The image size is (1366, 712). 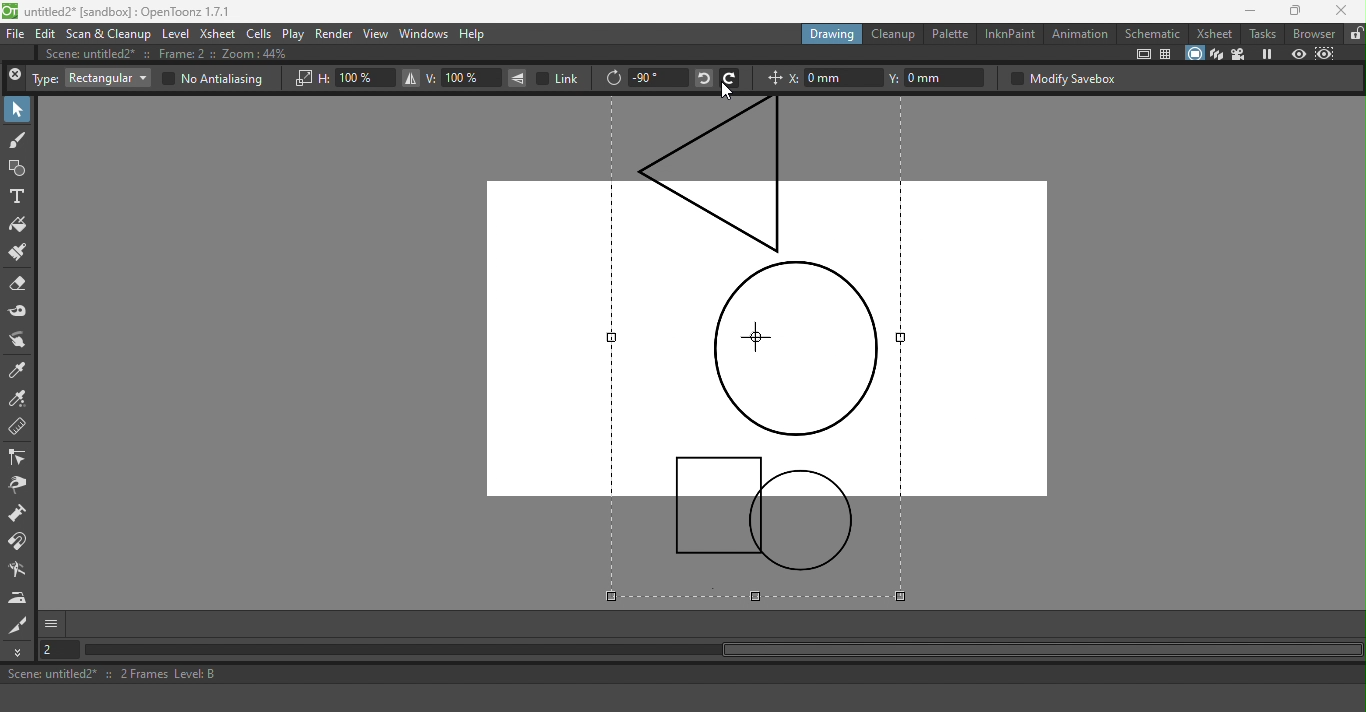 What do you see at coordinates (1081, 33) in the screenshot?
I see `Animation` at bounding box center [1081, 33].